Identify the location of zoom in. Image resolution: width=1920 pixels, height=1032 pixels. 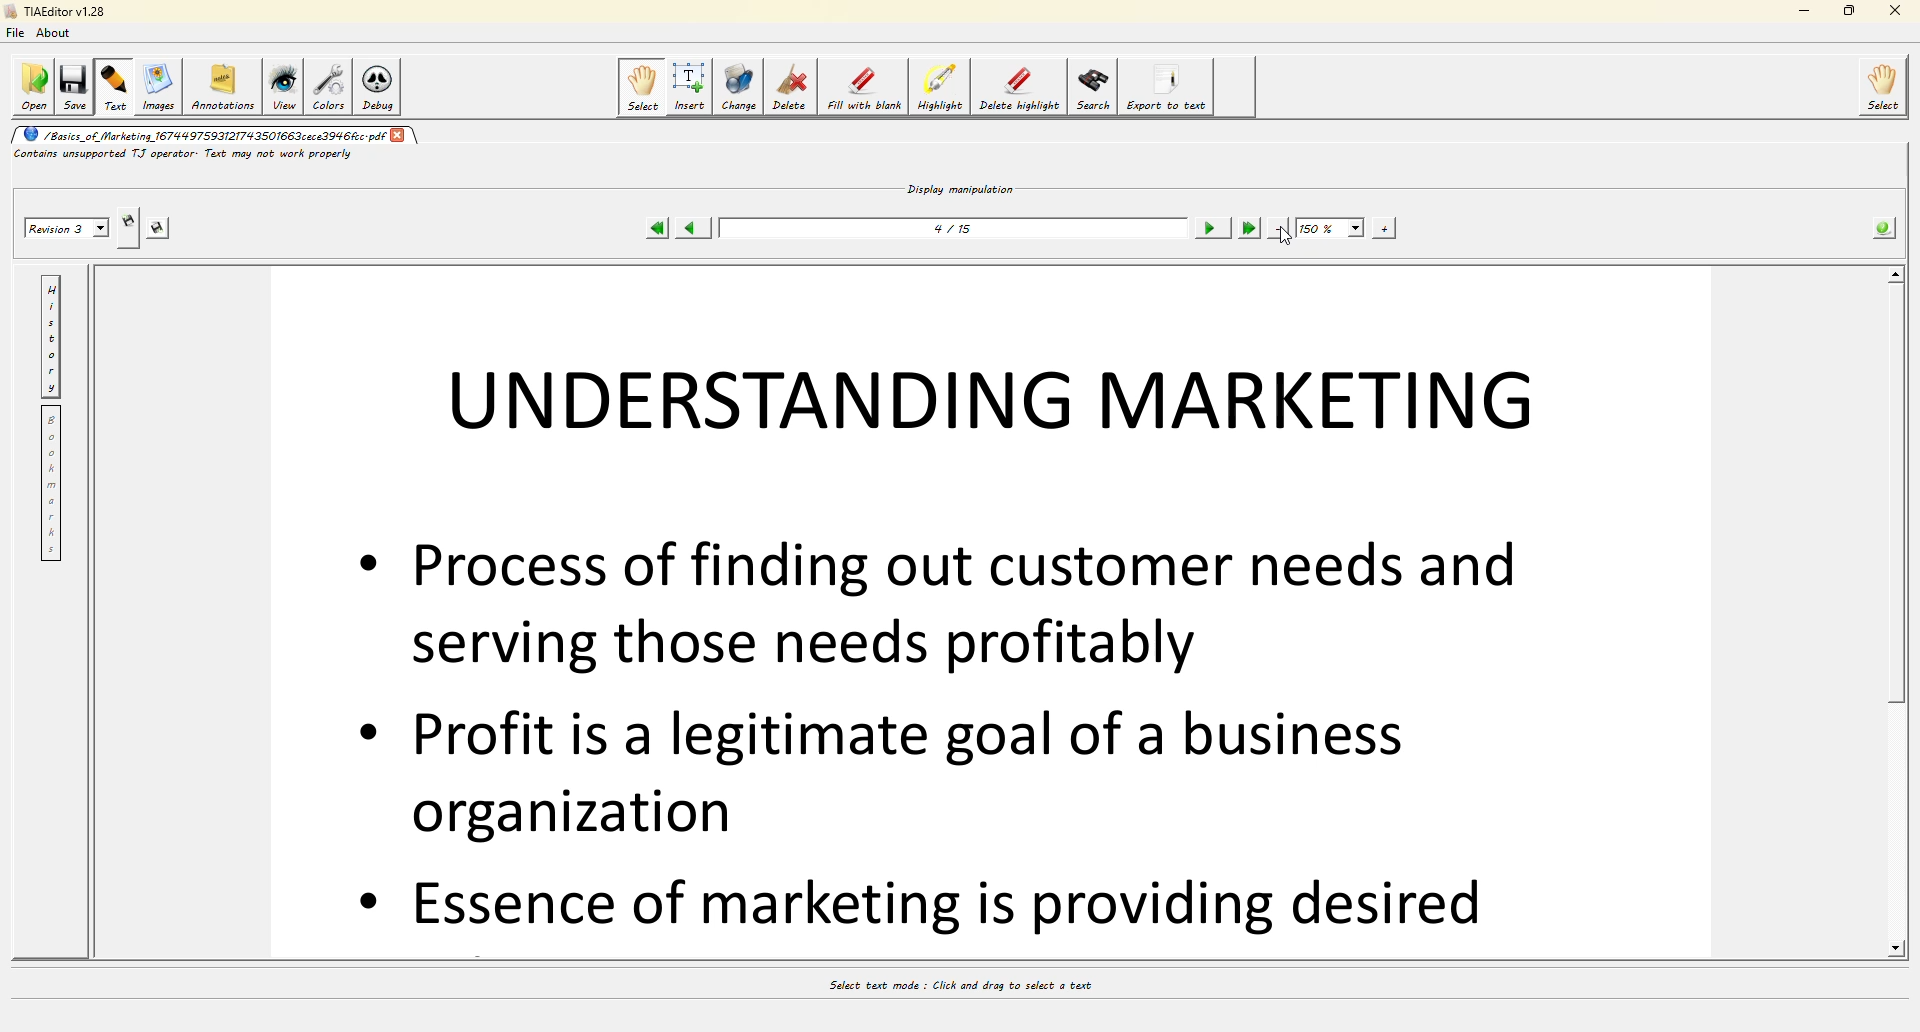
(1382, 229).